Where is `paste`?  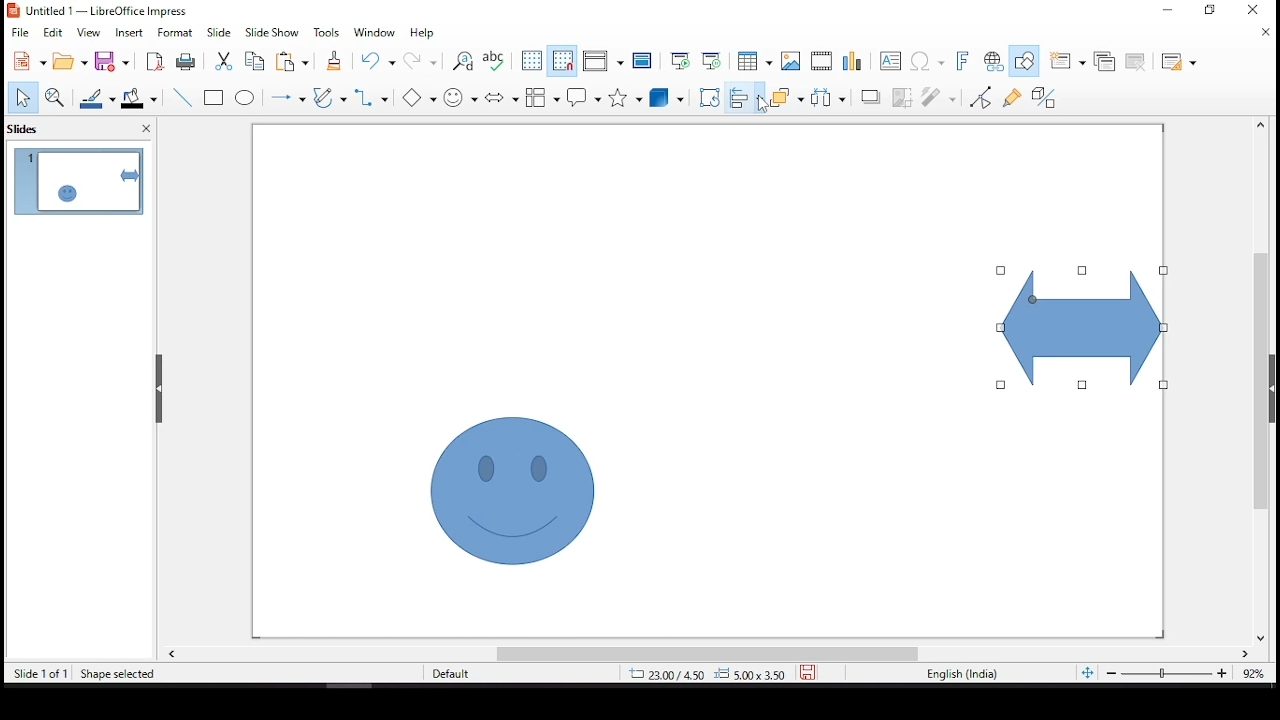 paste is located at coordinates (296, 61).